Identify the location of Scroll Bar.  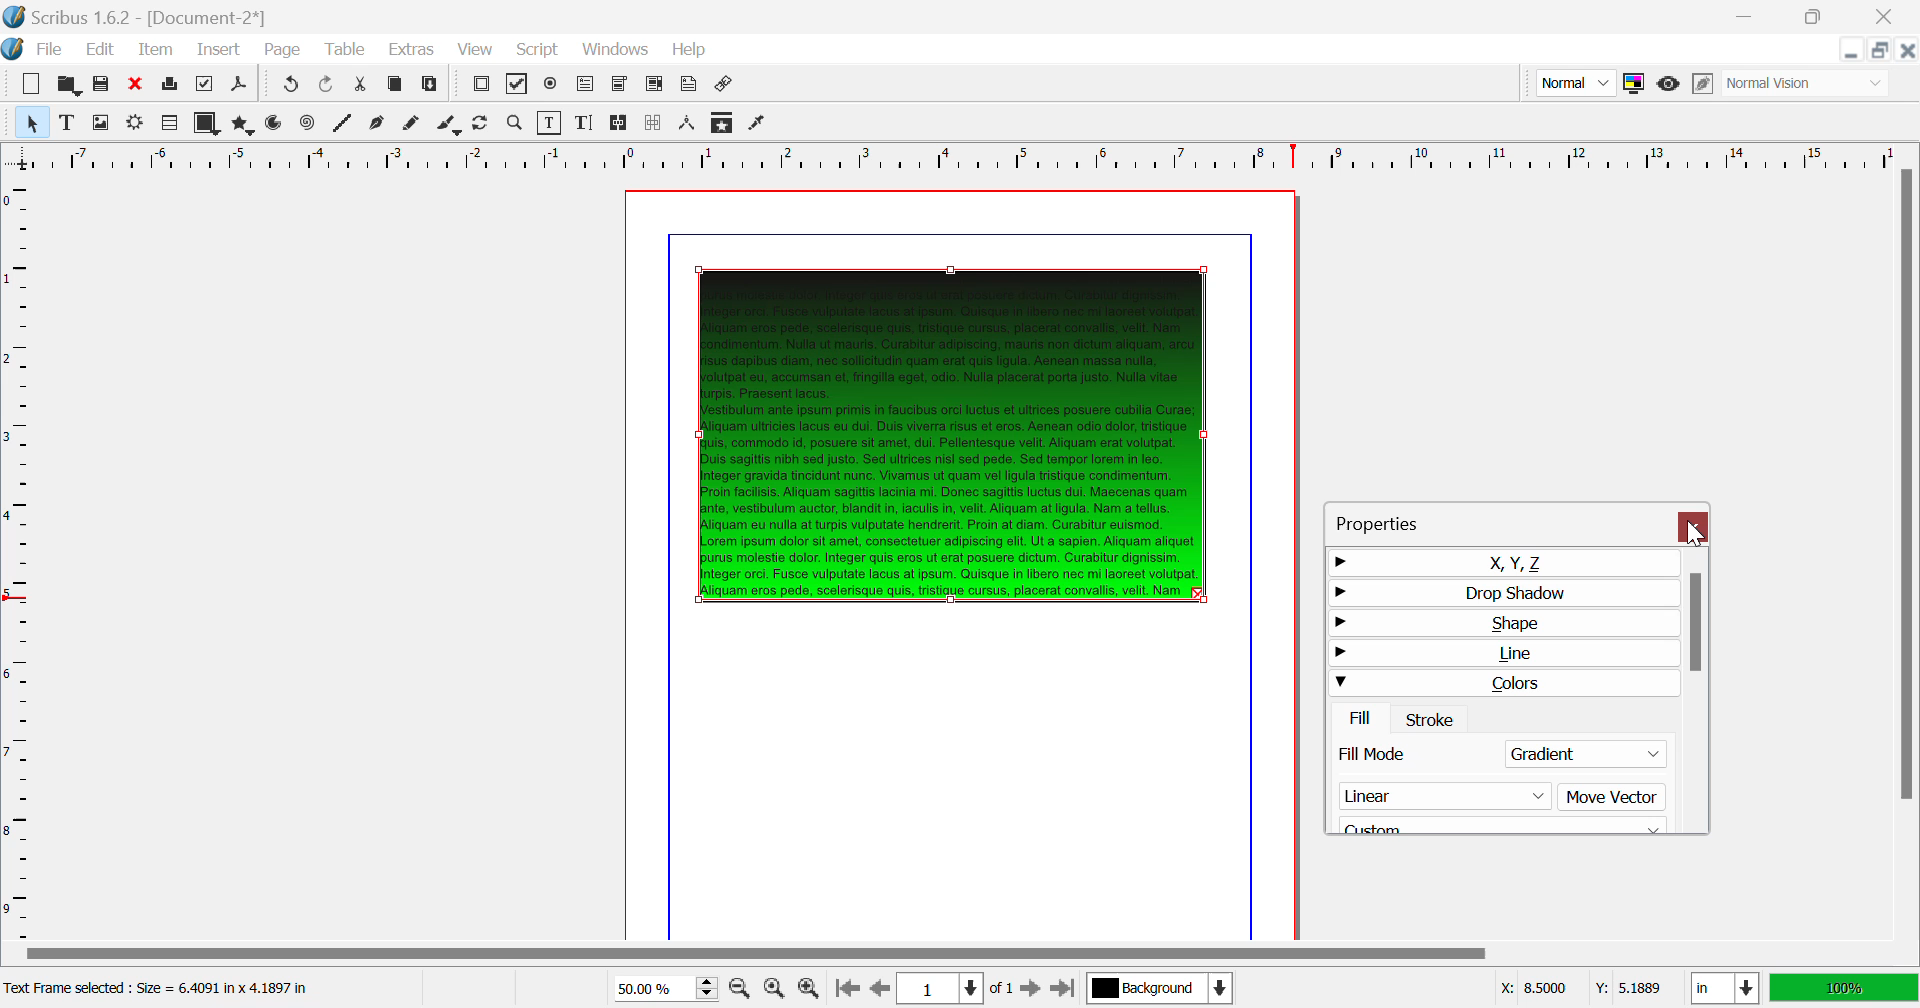
(1907, 552).